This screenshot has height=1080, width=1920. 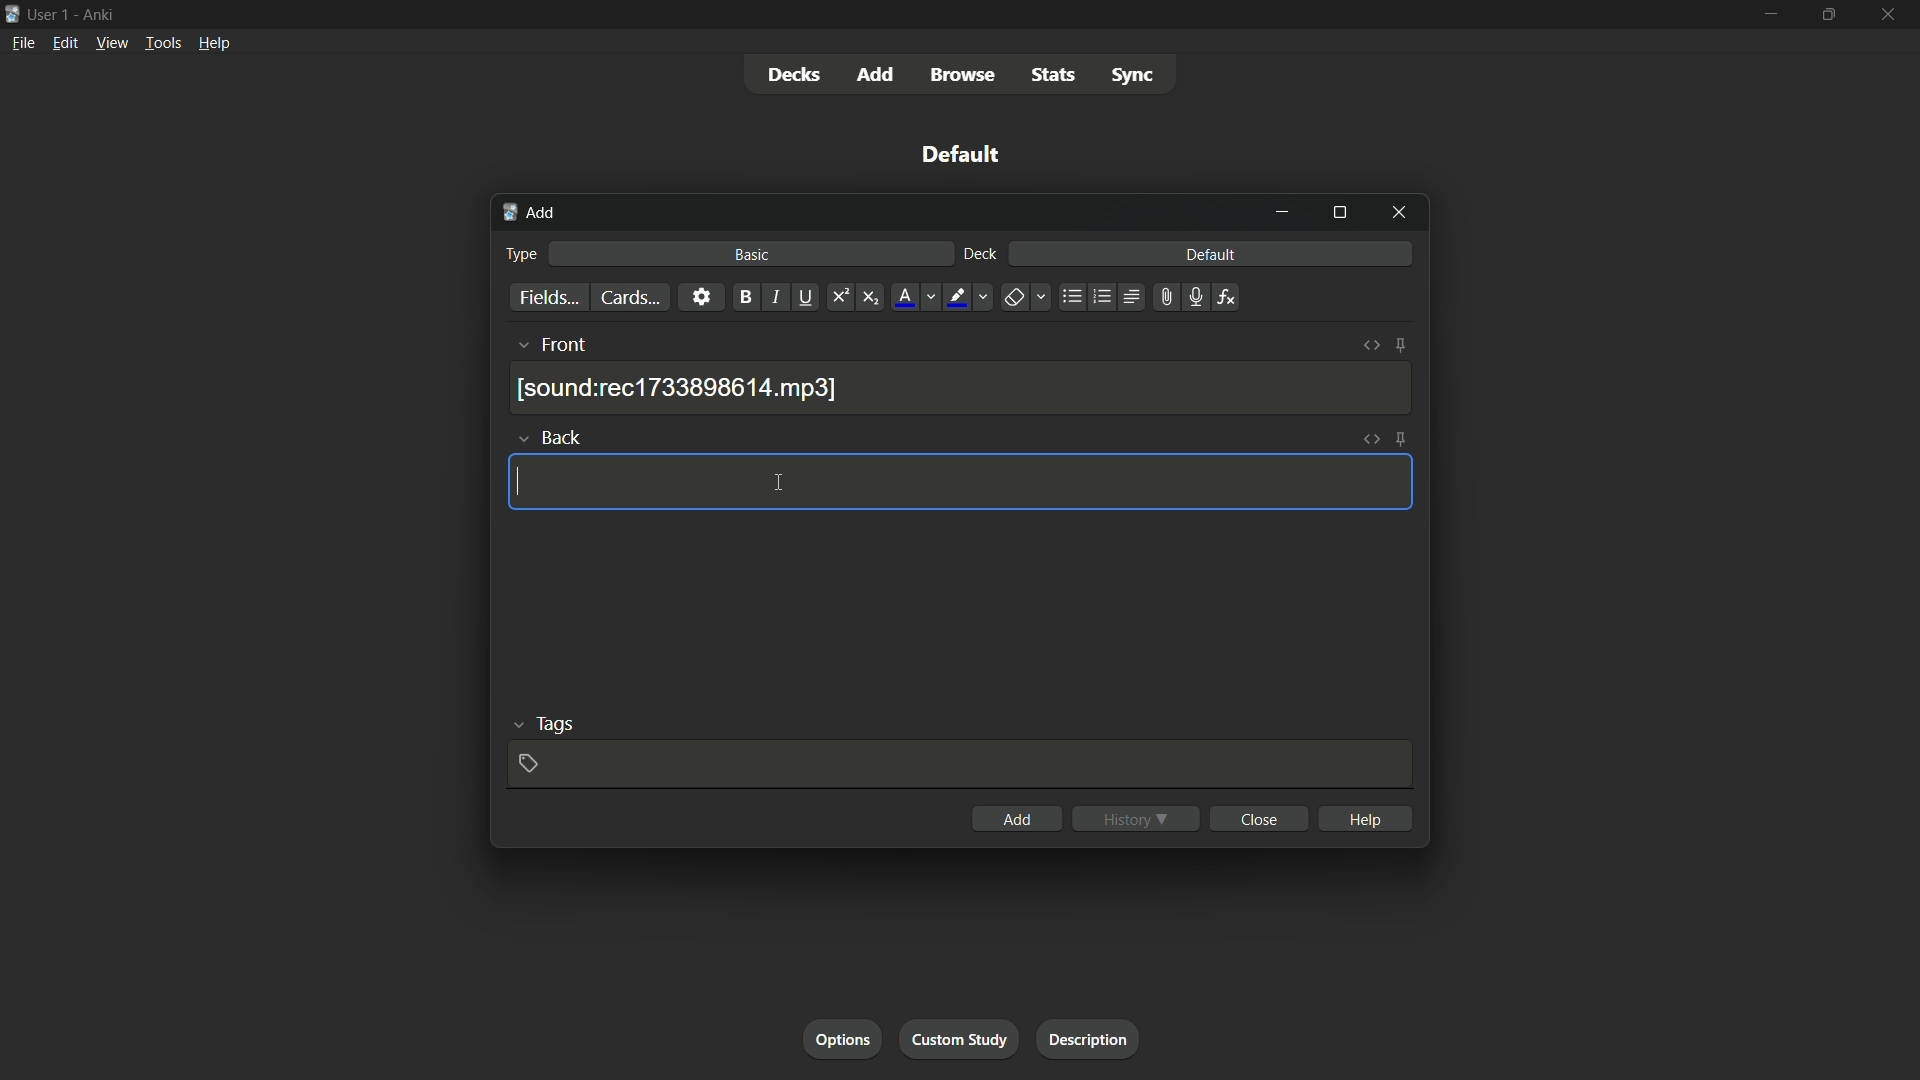 I want to click on unordered list, so click(x=1071, y=297).